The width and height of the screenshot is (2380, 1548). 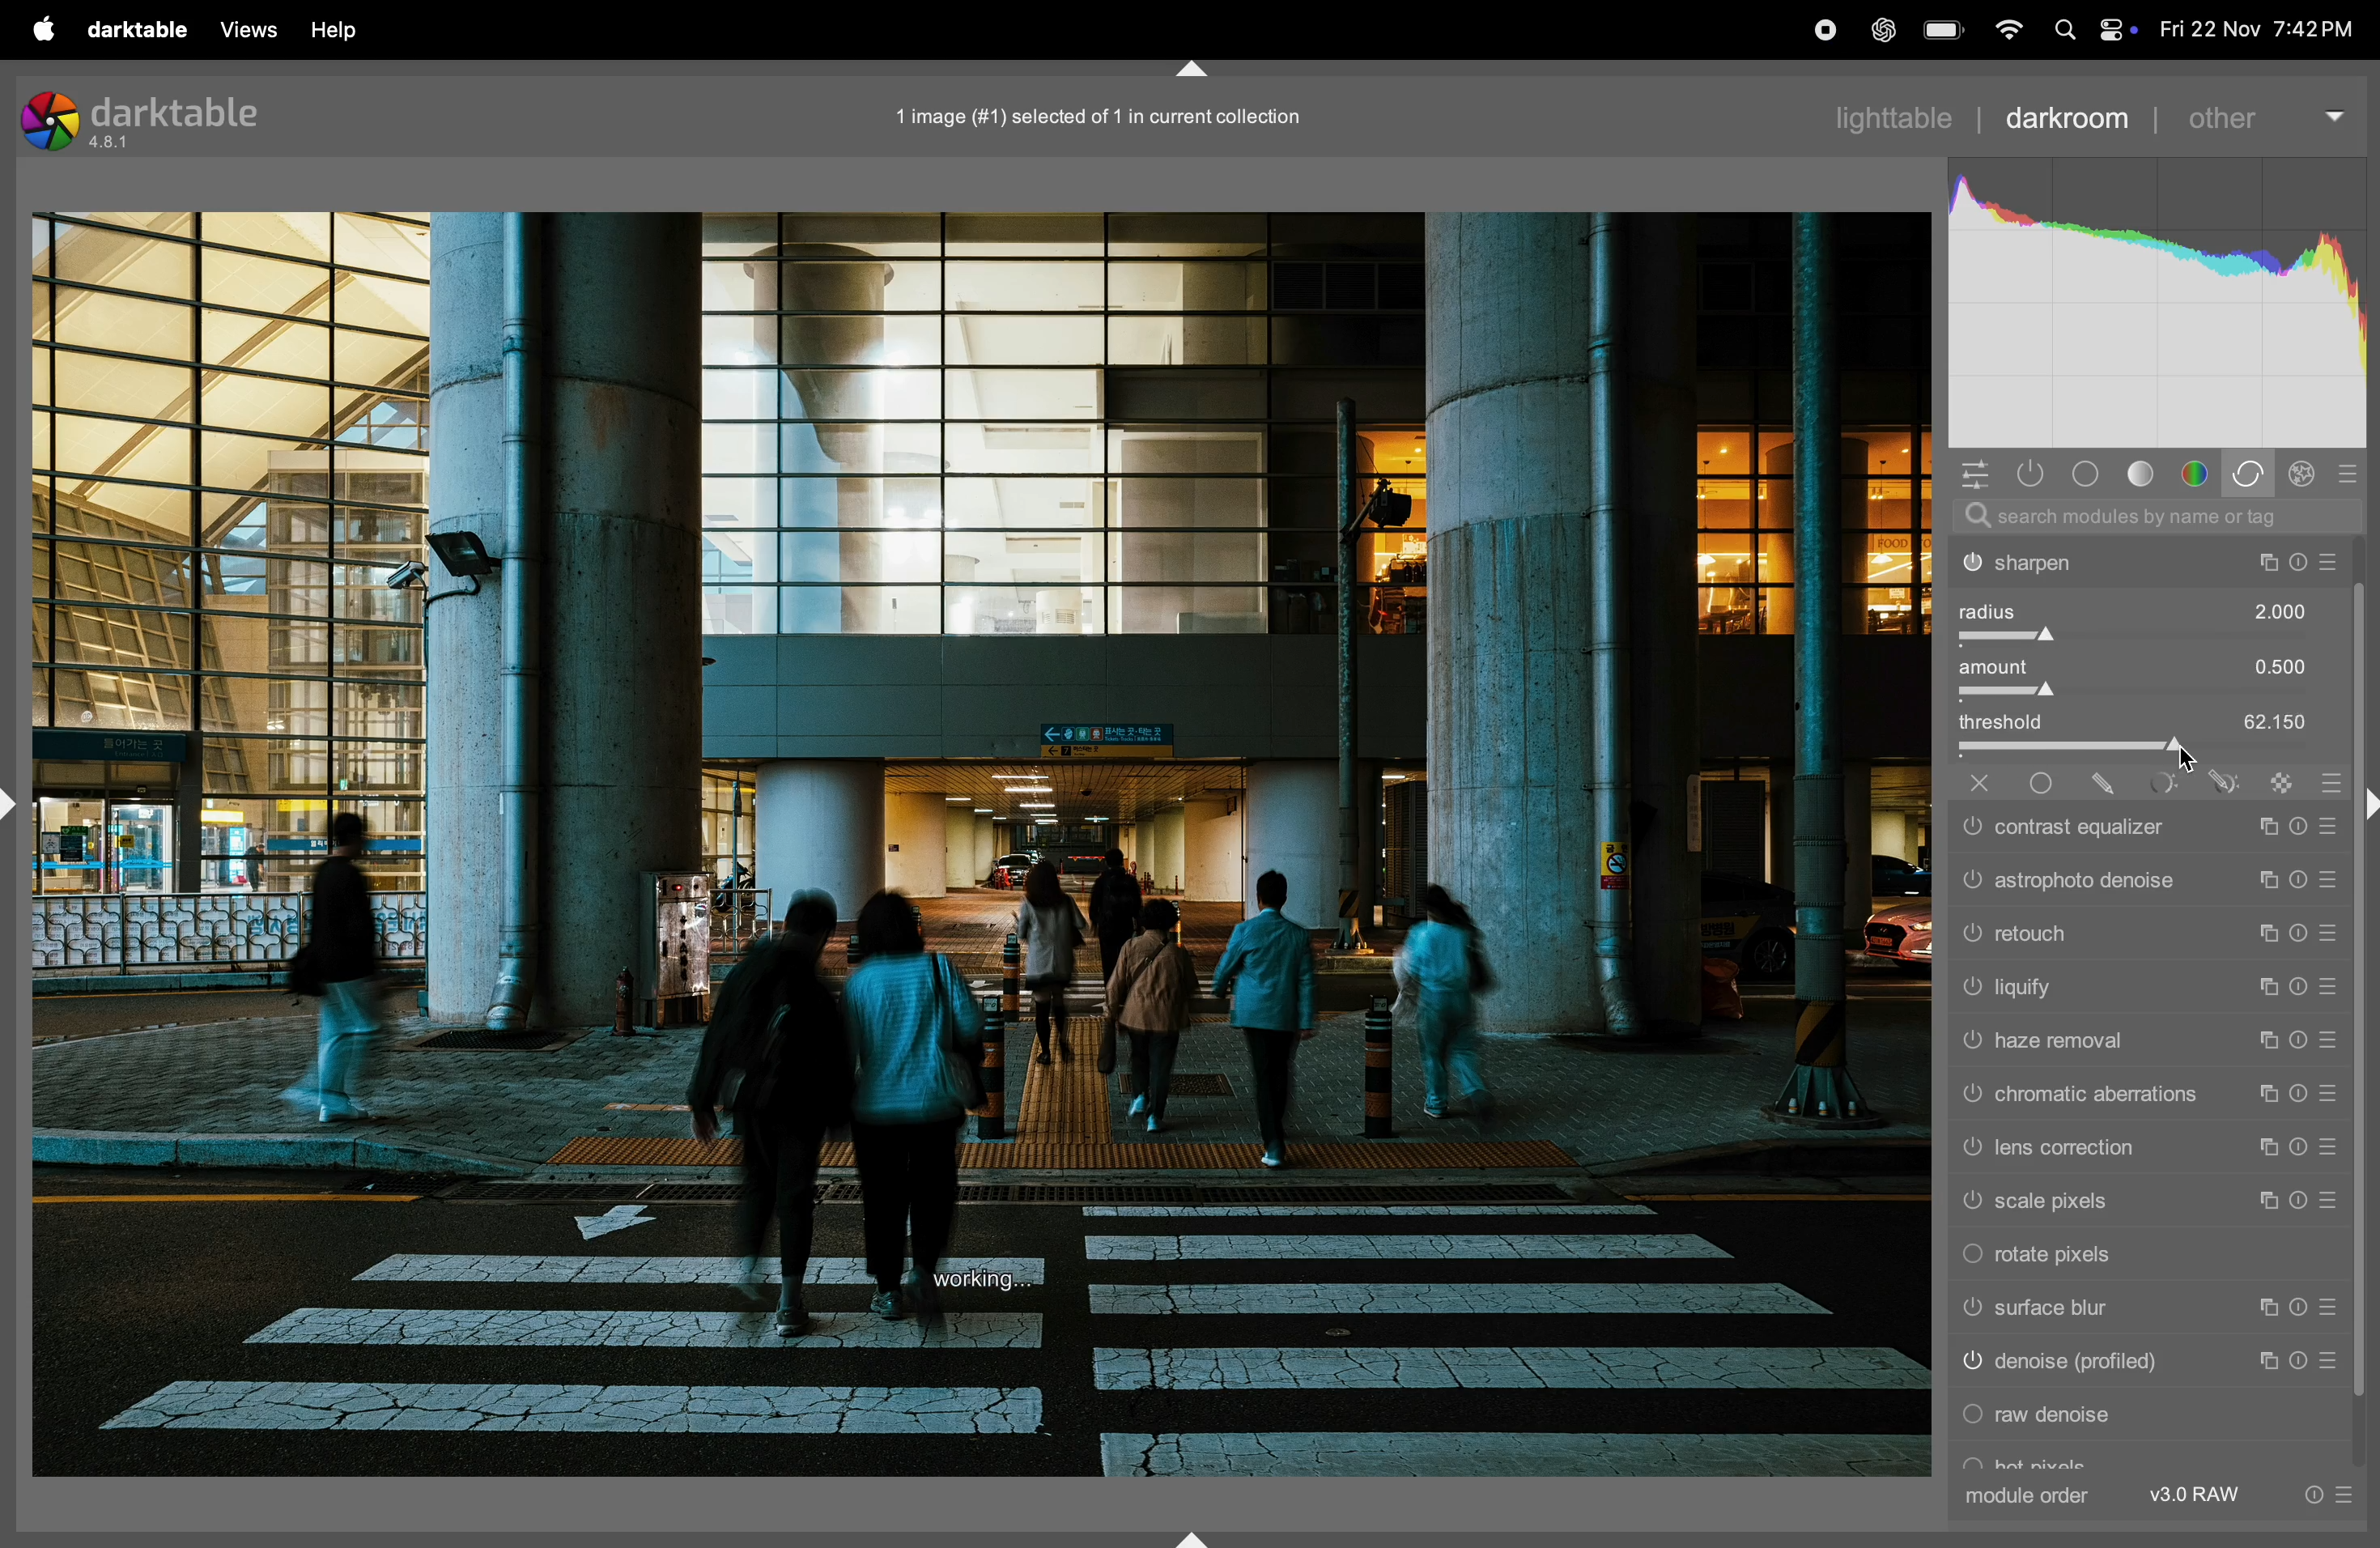 What do you see at coordinates (2325, 778) in the screenshot?
I see `reset` at bounding box center [2325, 778].